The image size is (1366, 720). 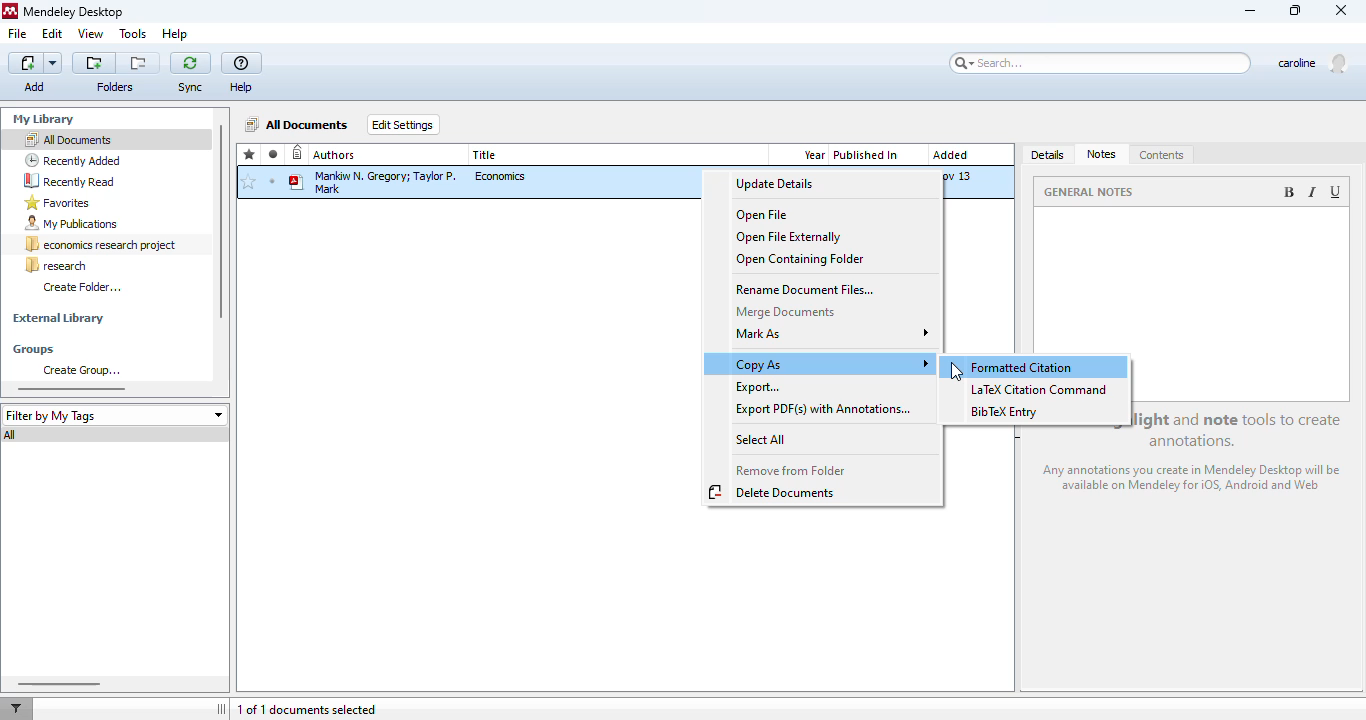 What do you see at coordinates (486, 155) in the screenshot?
I see `title` at bounding box center [486, 155].